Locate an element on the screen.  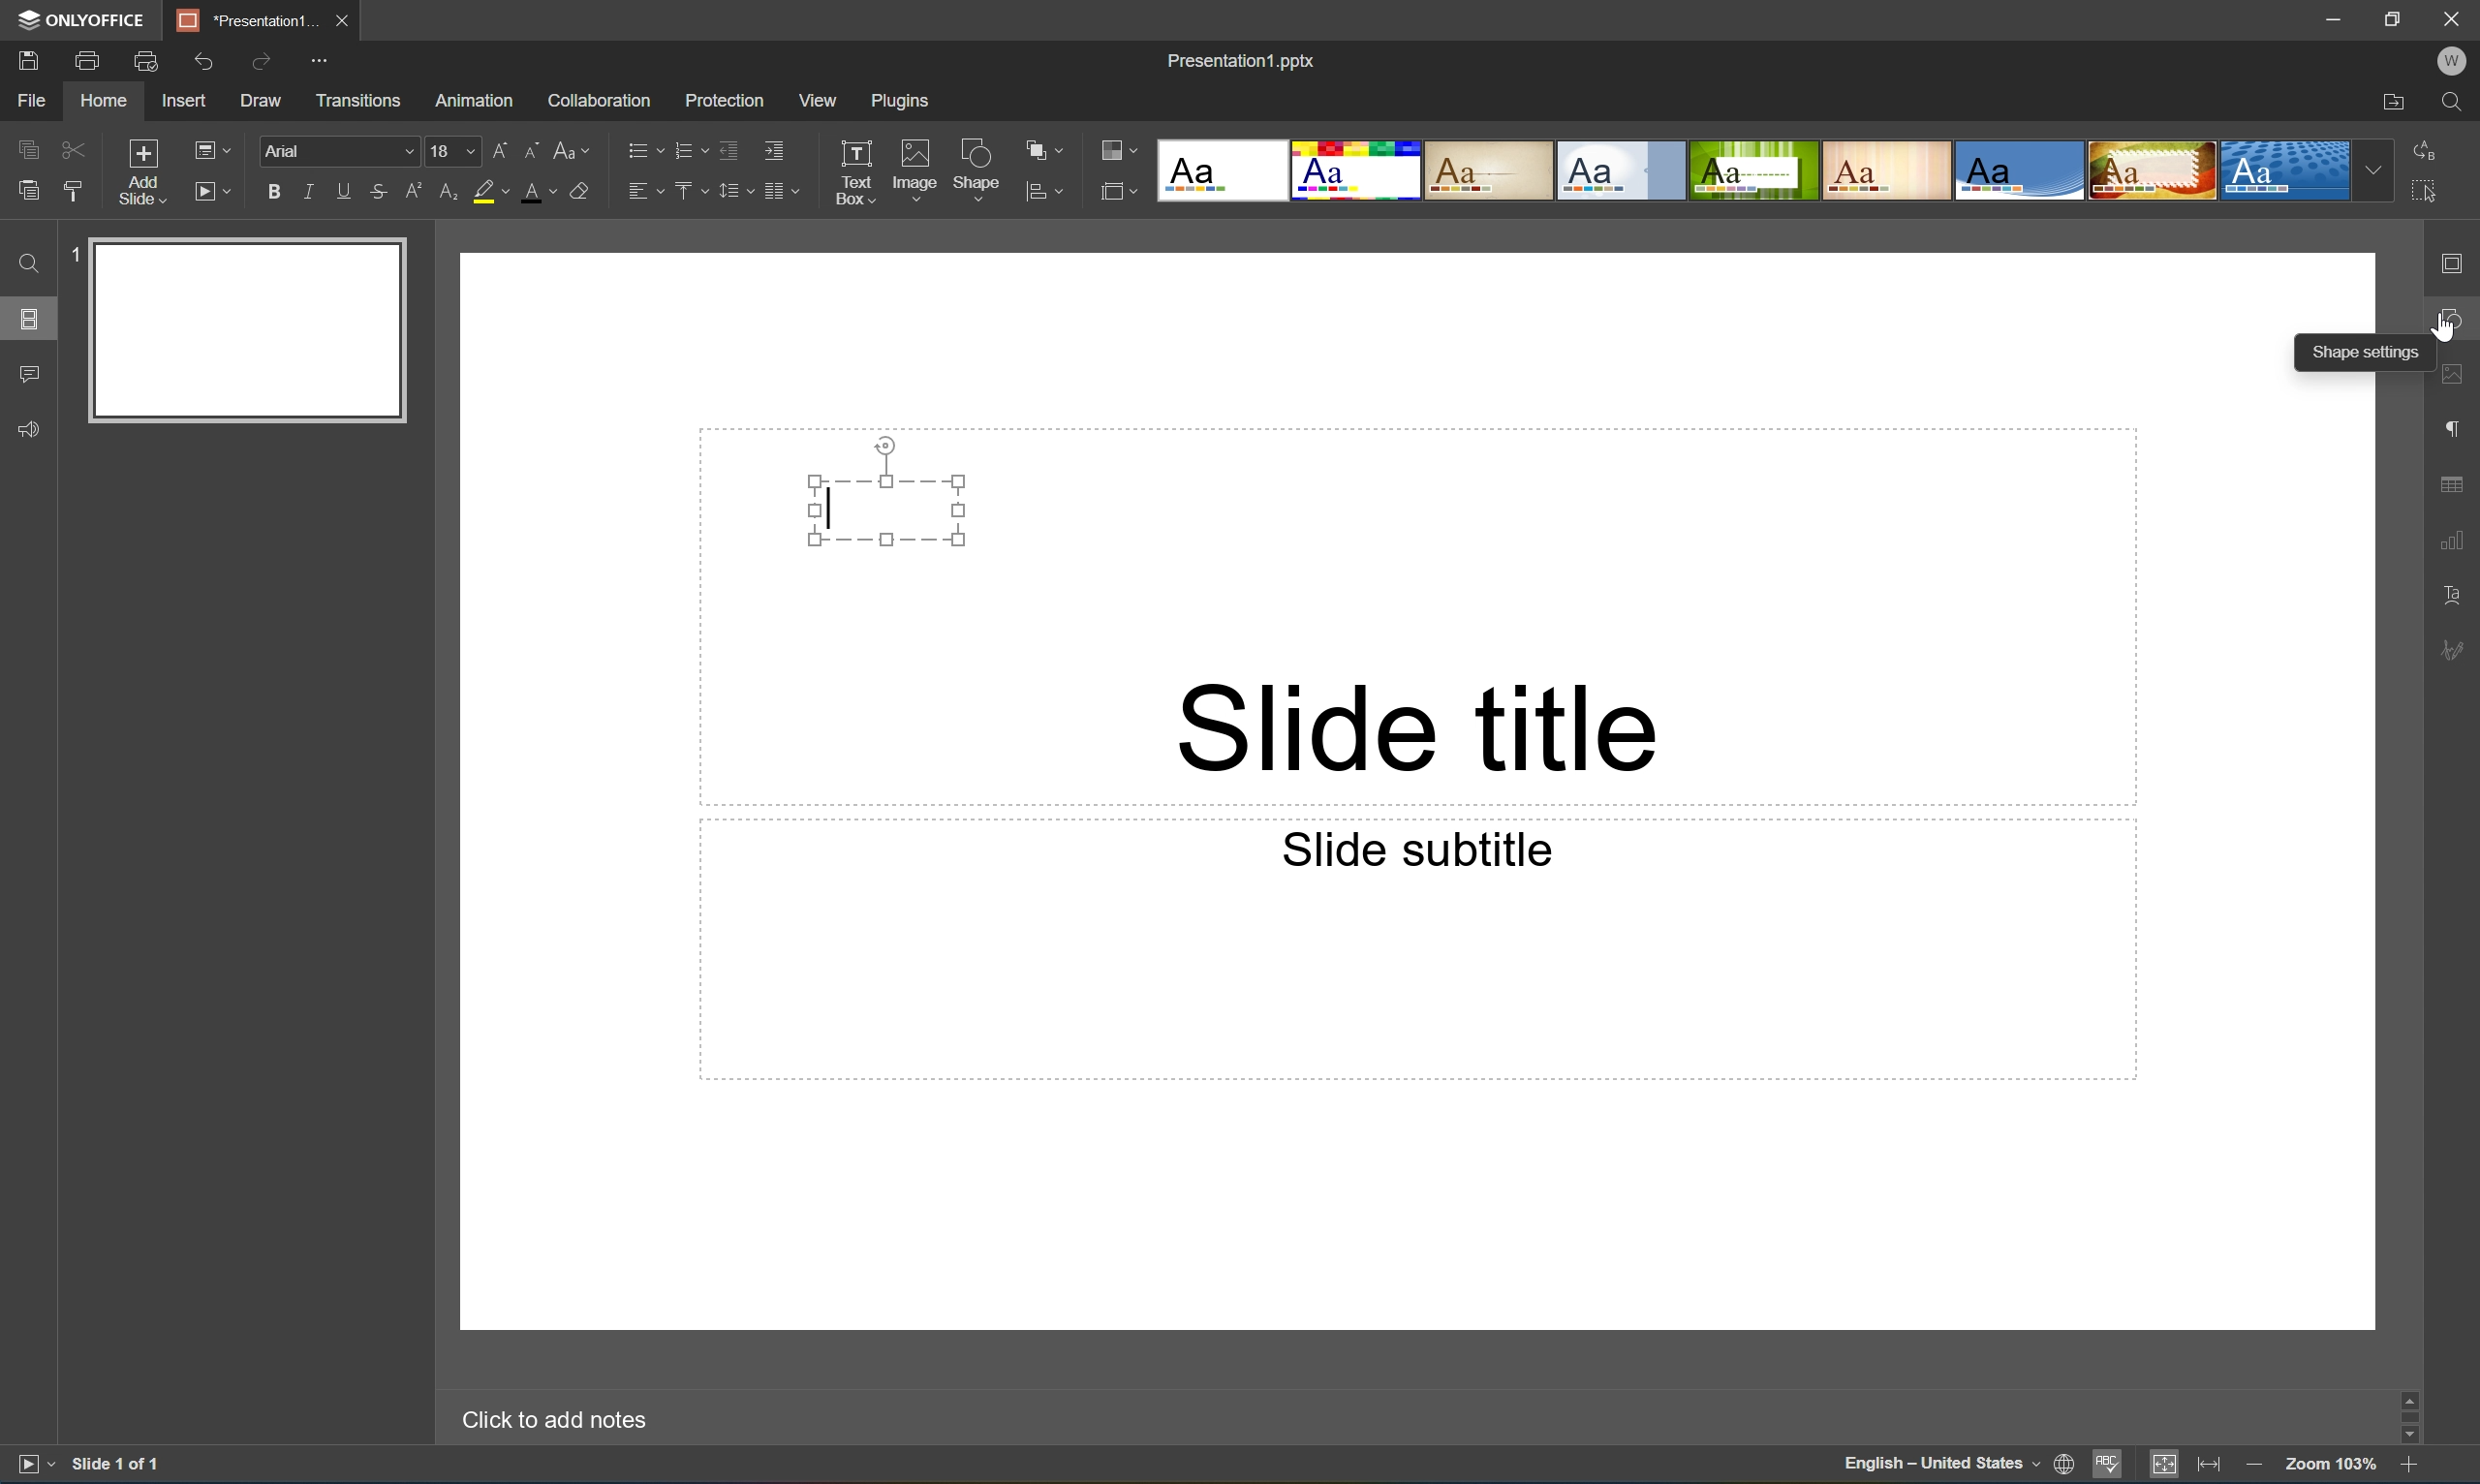
Open file location is located at coordinates (2393, 104).